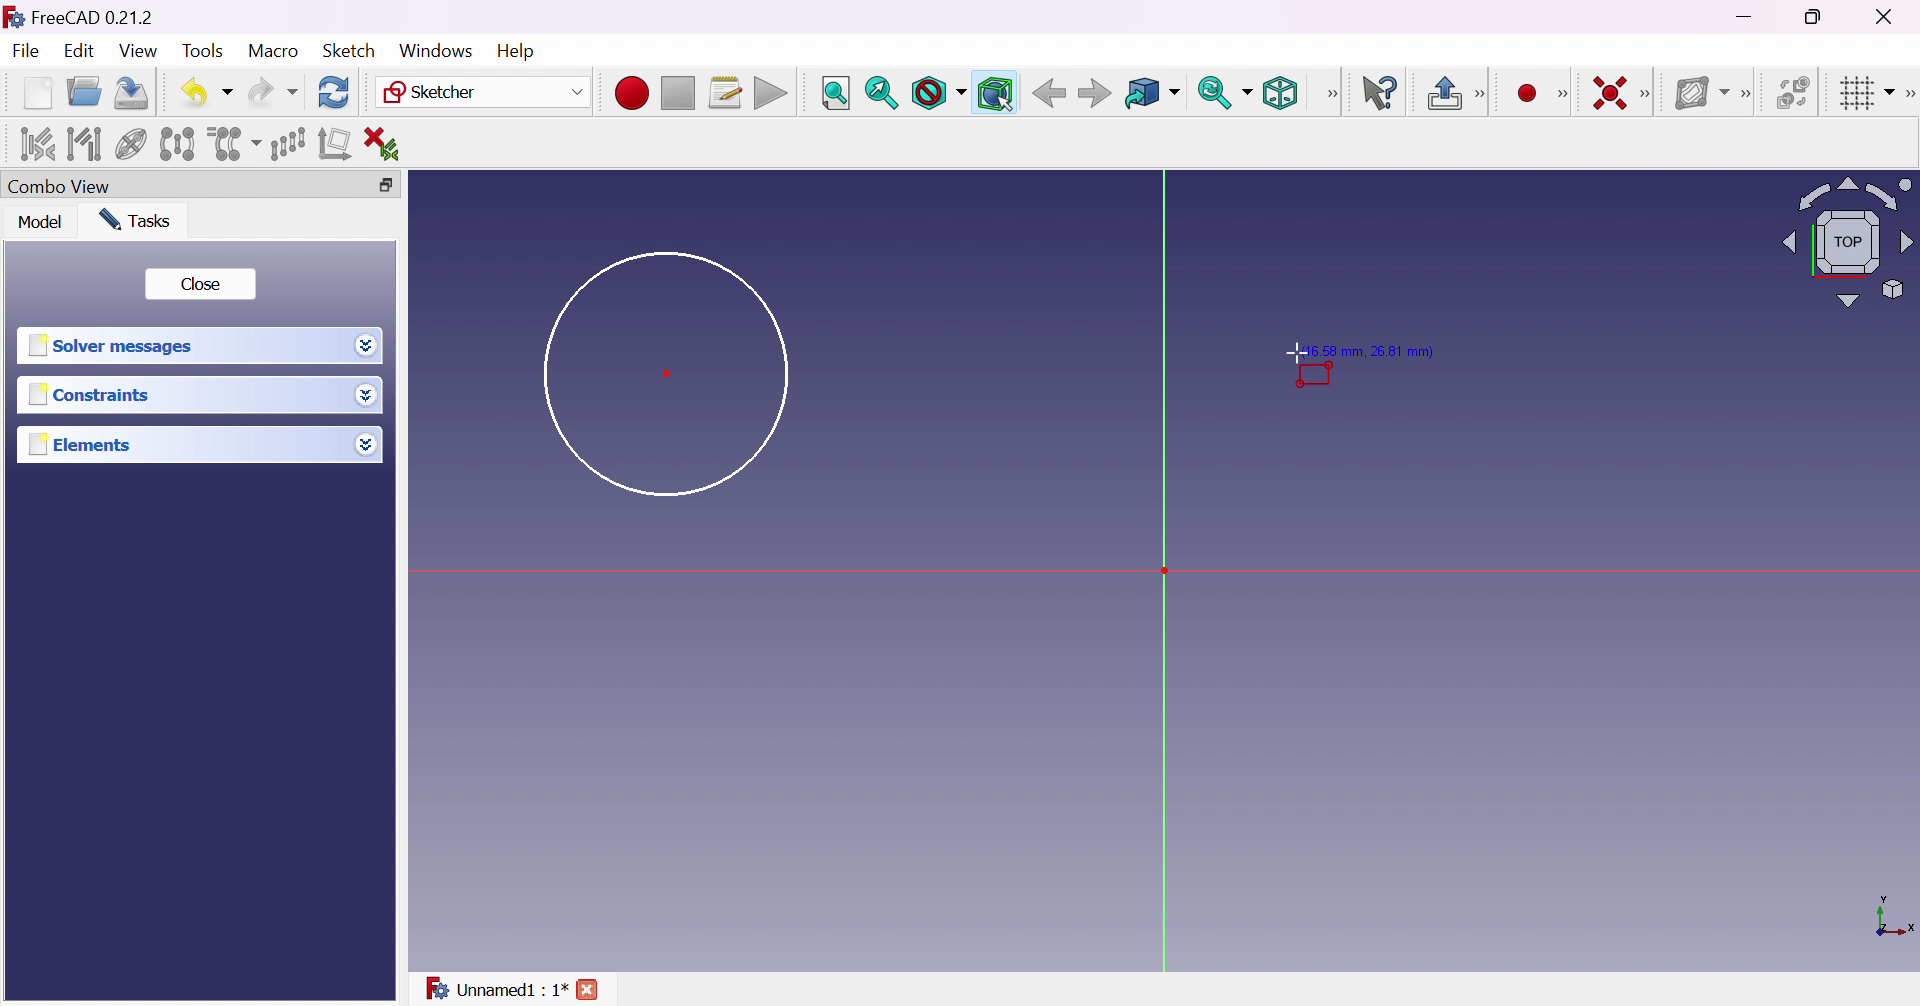  What do you see at coordinates (1749, 17) in the screenshot?
I see `Minimize` at bounding box center [1749, 17].